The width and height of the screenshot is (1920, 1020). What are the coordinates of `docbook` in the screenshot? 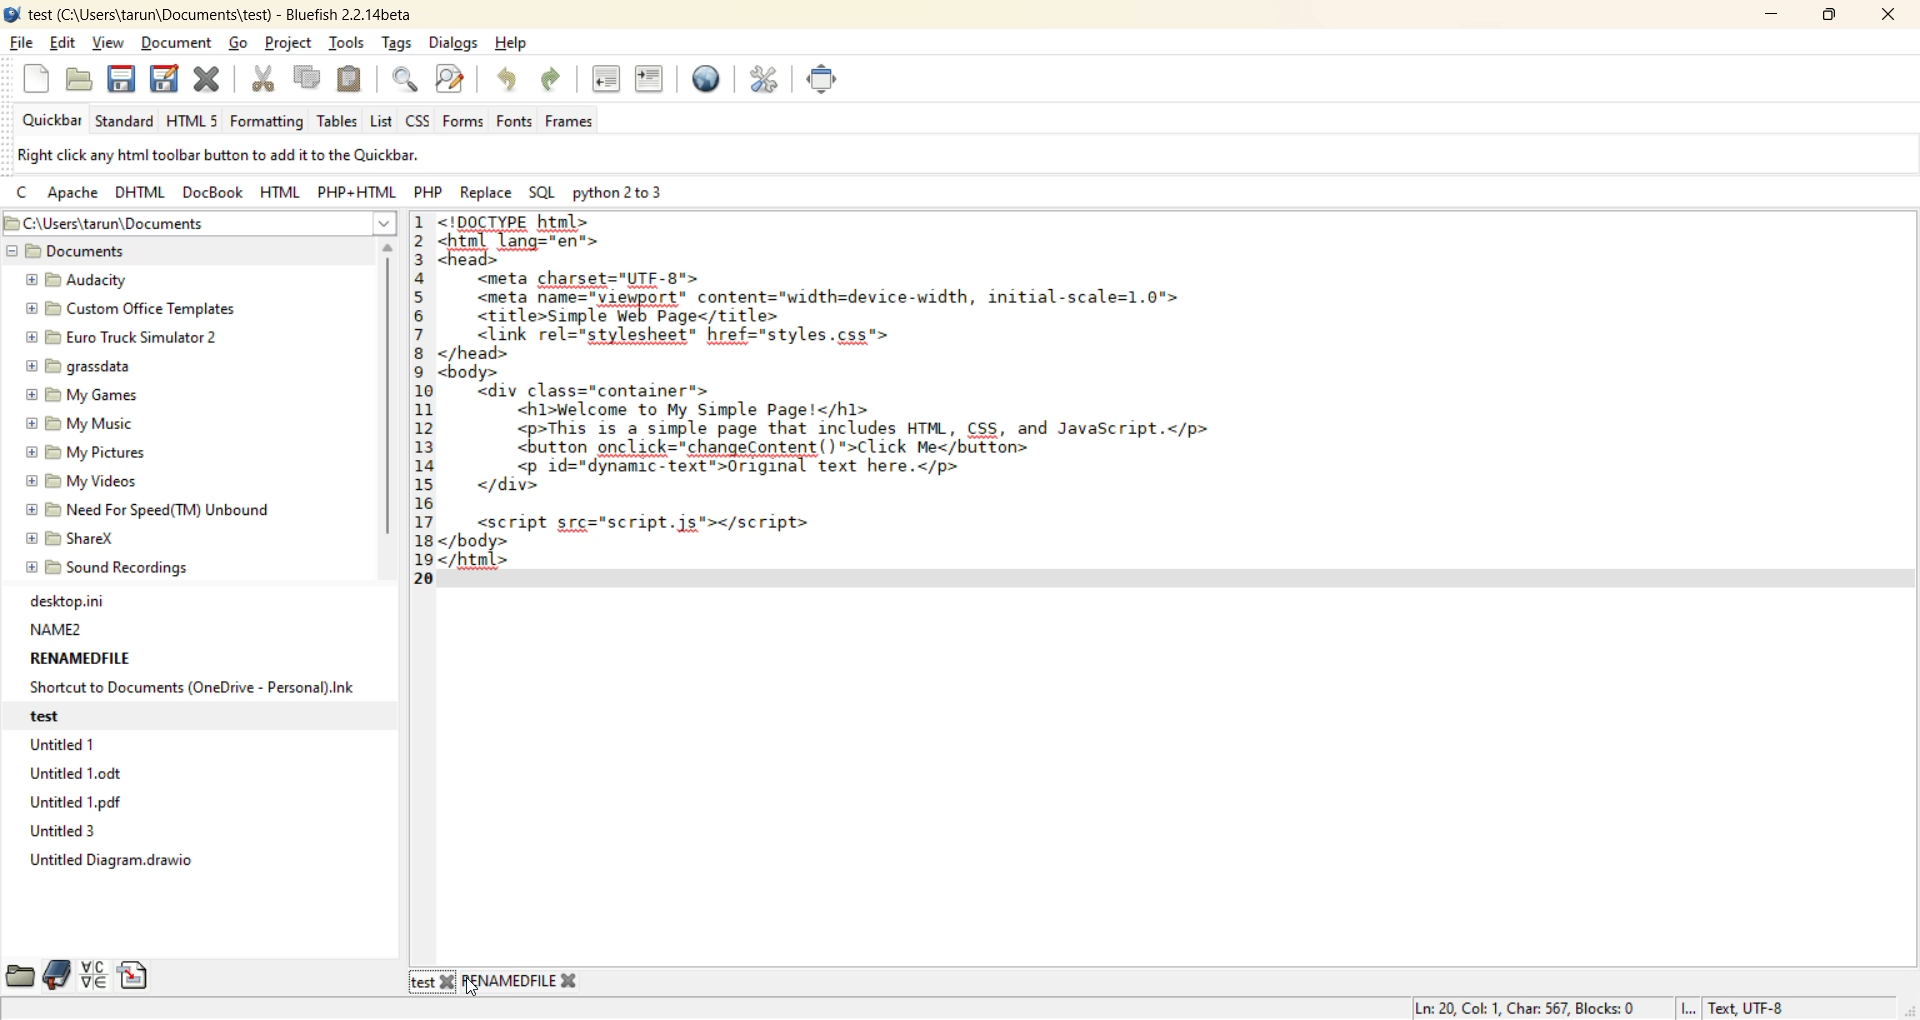 It's located at (210, 196).